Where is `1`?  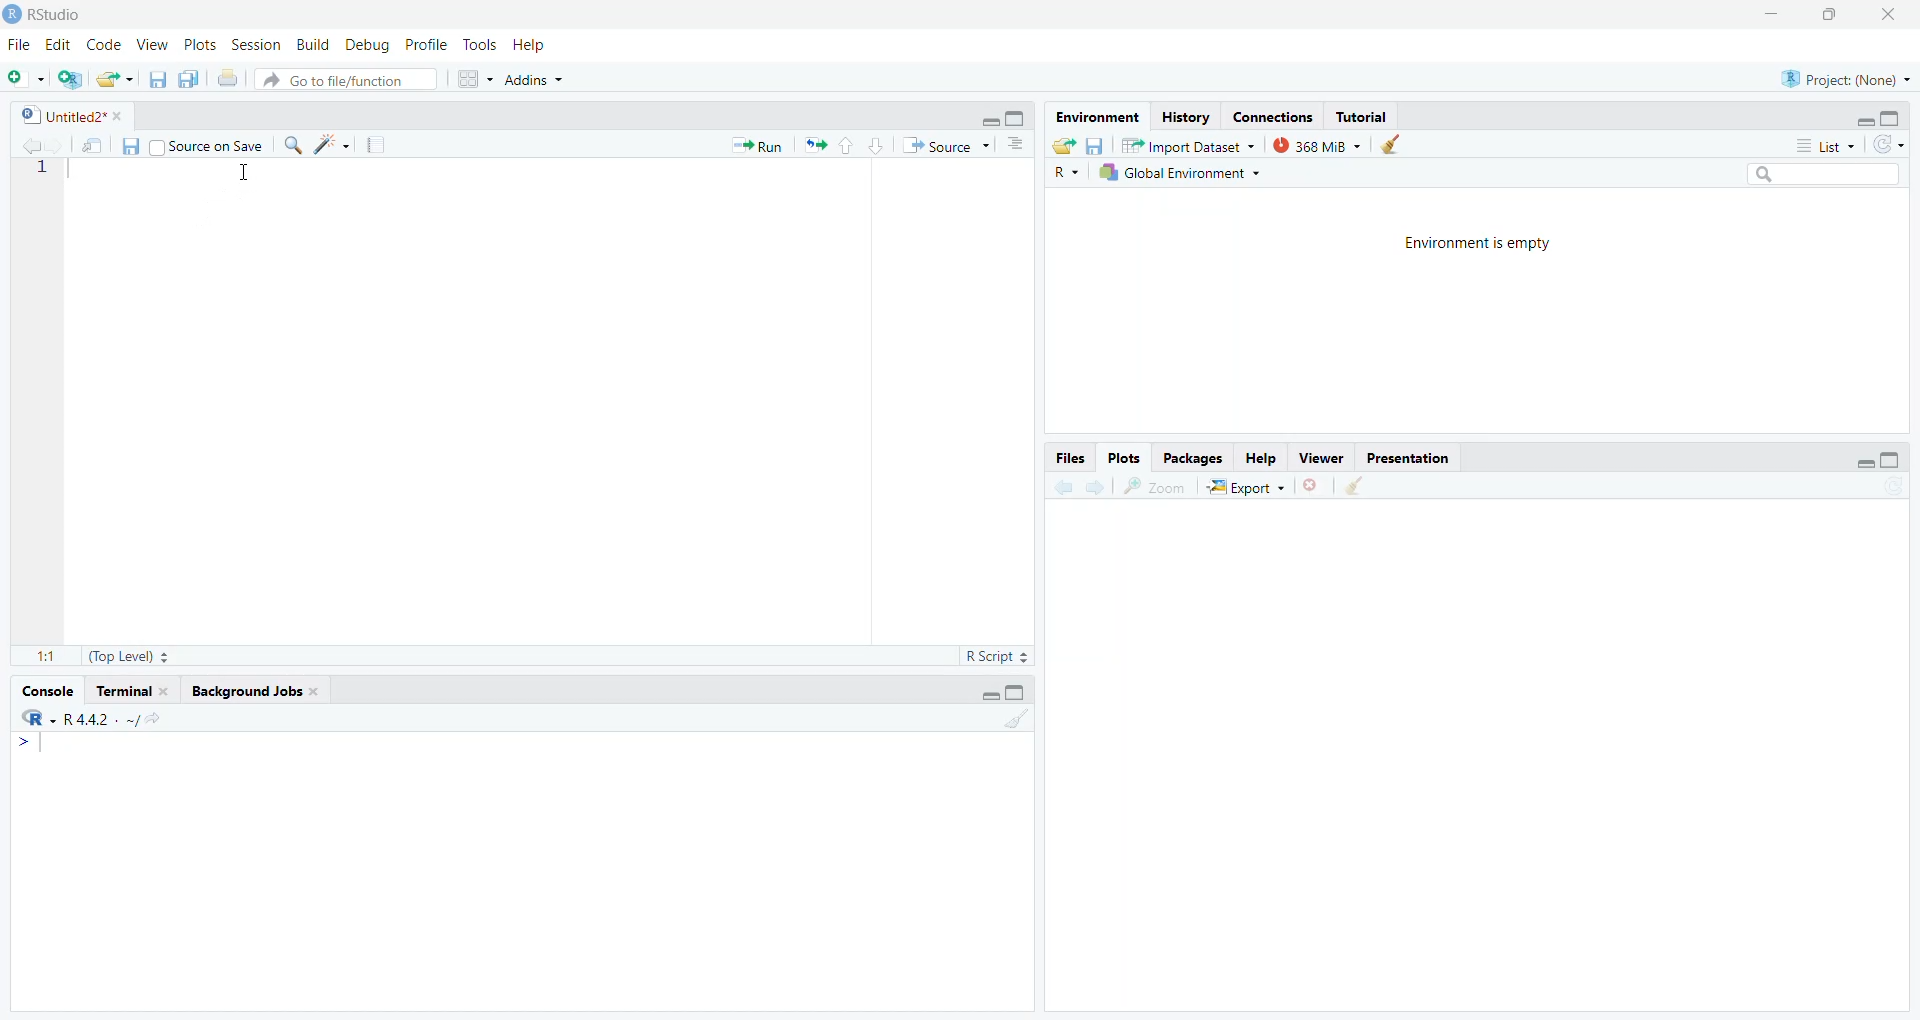
1 is located at coordinates (54, 174).